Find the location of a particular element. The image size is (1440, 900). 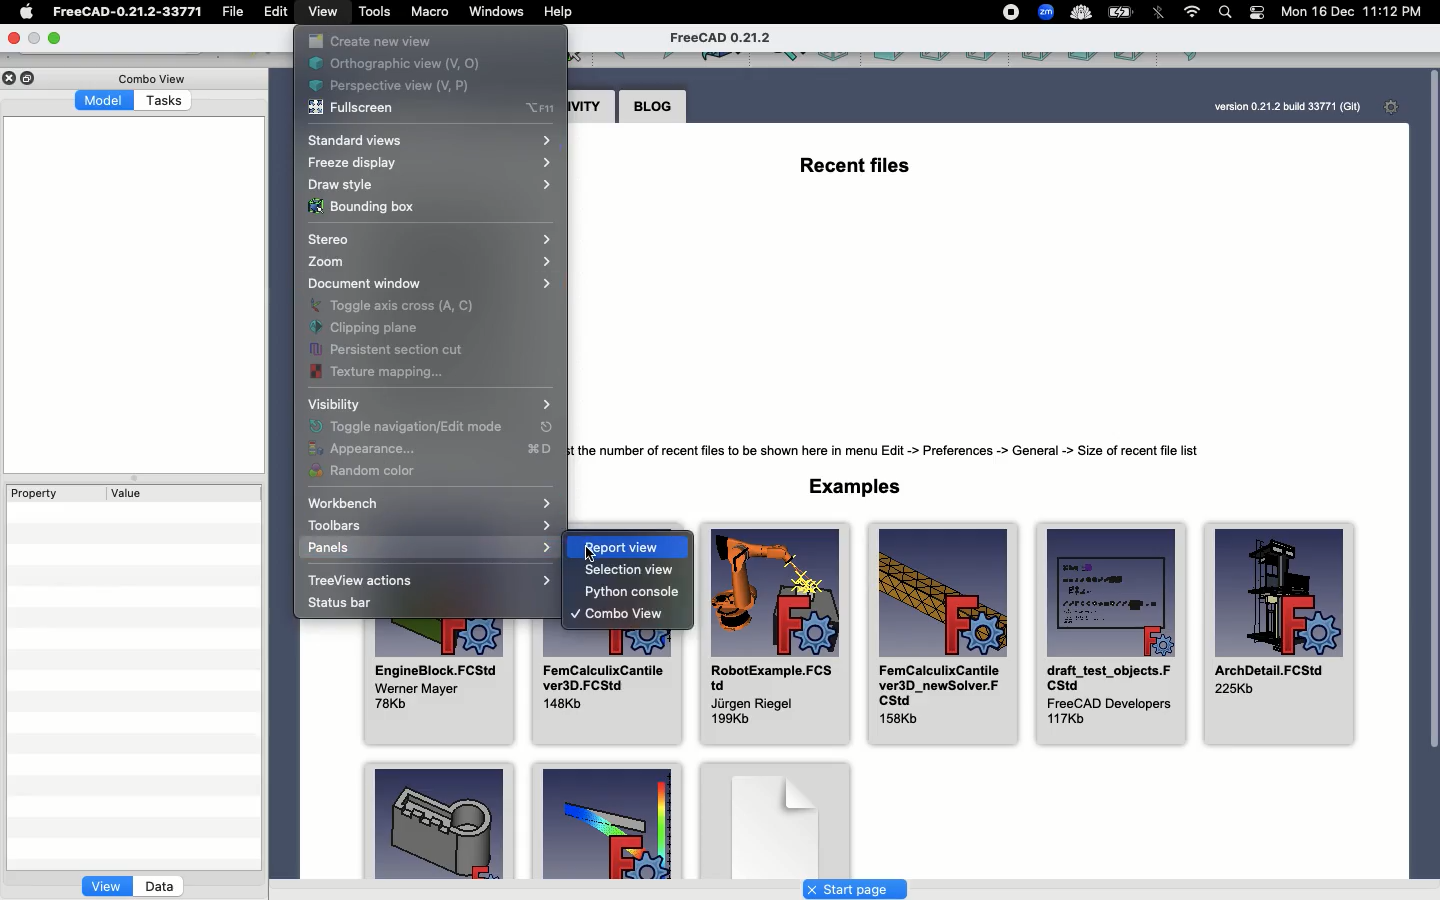

Orthographic view is located at coordinates (424, 62).